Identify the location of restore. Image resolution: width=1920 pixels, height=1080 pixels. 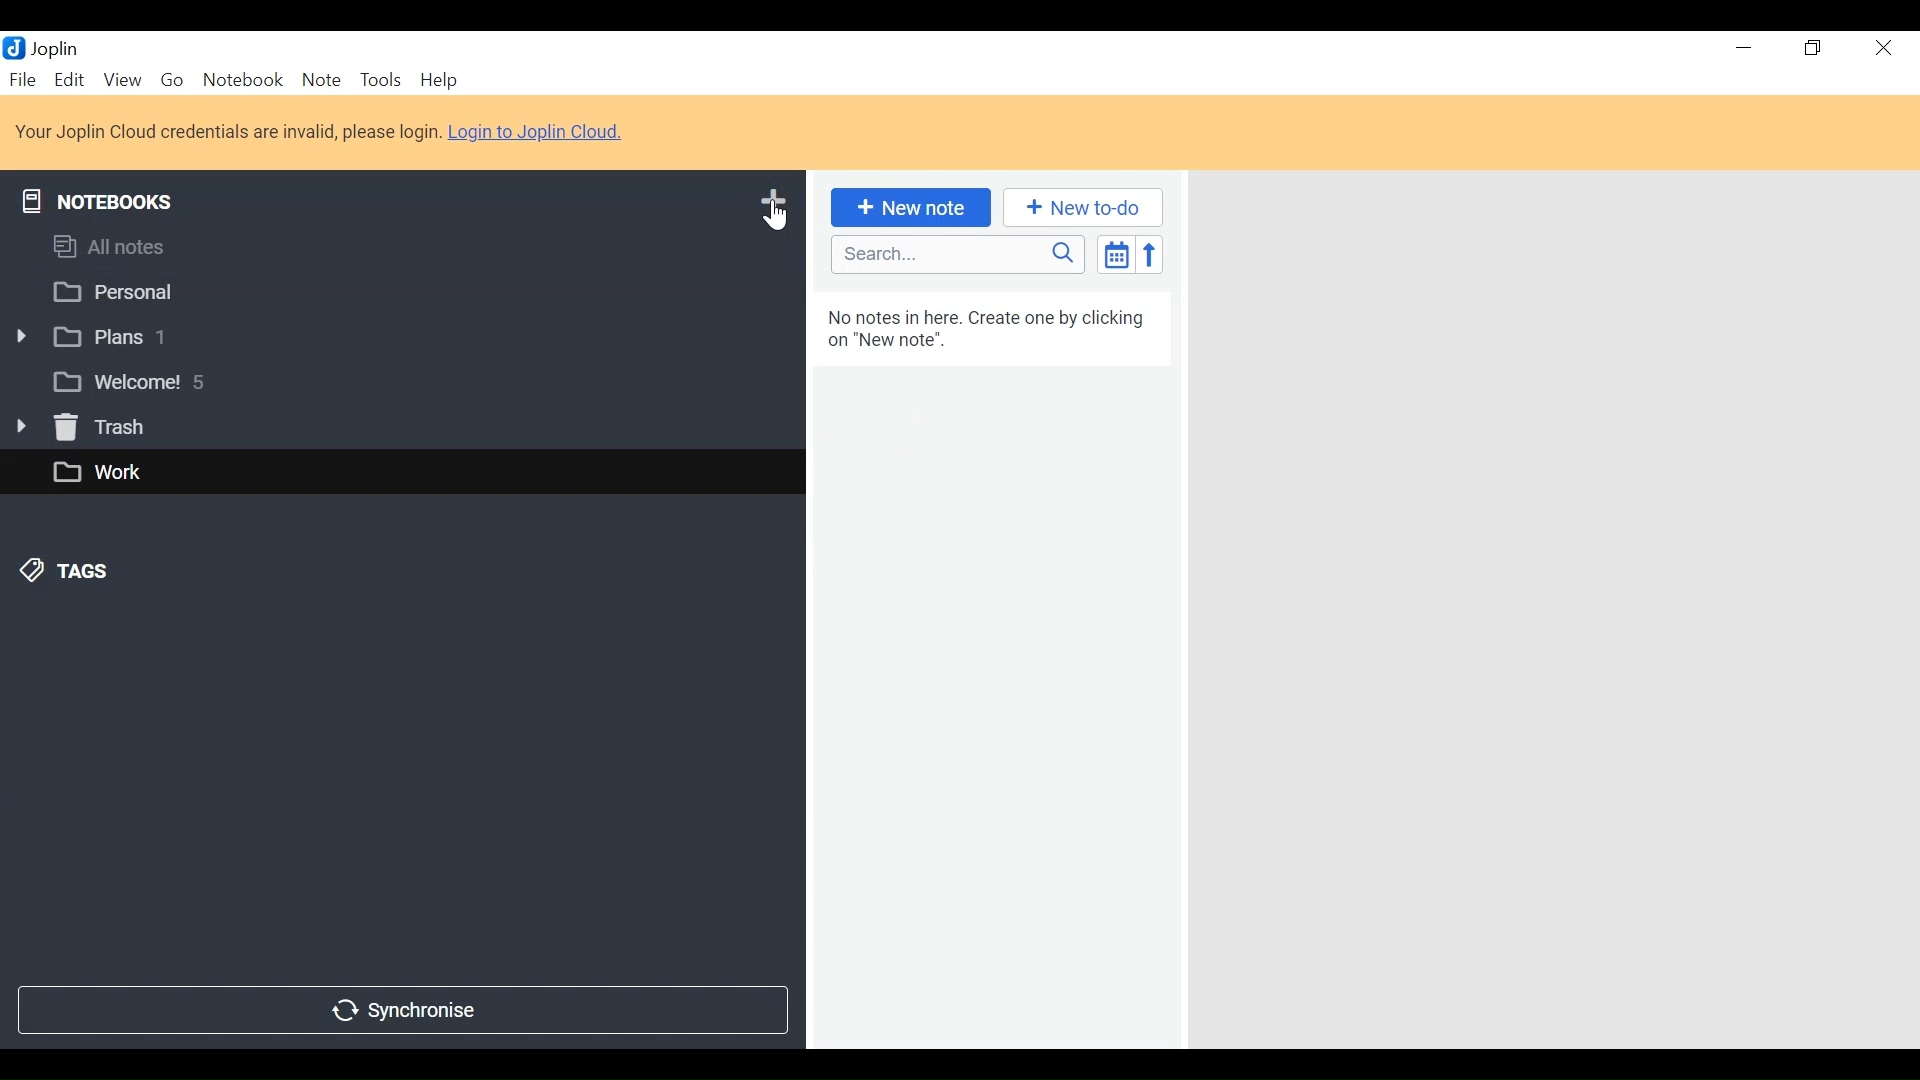
(1813, 49).